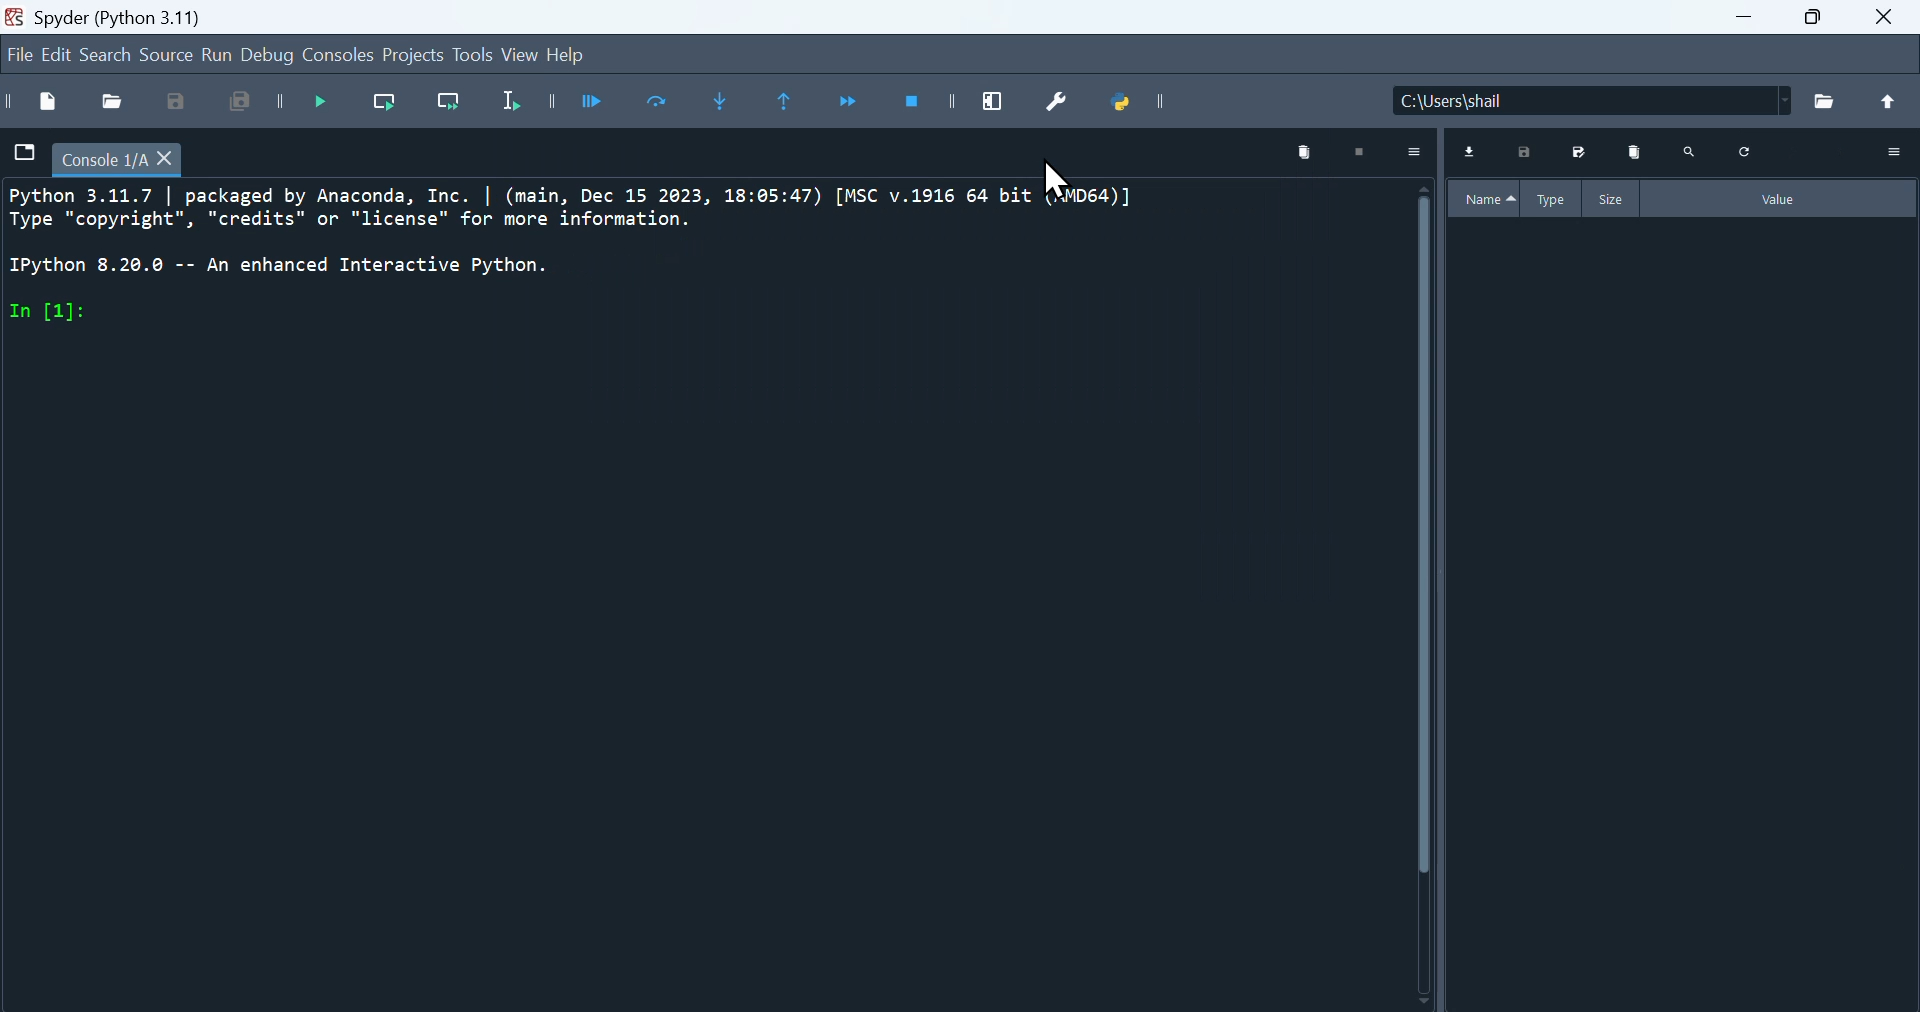 Image resolution: width=1920 pixels, height=1012 pixels. I want to click on Continue execution until next function returns, so click(858, 104).